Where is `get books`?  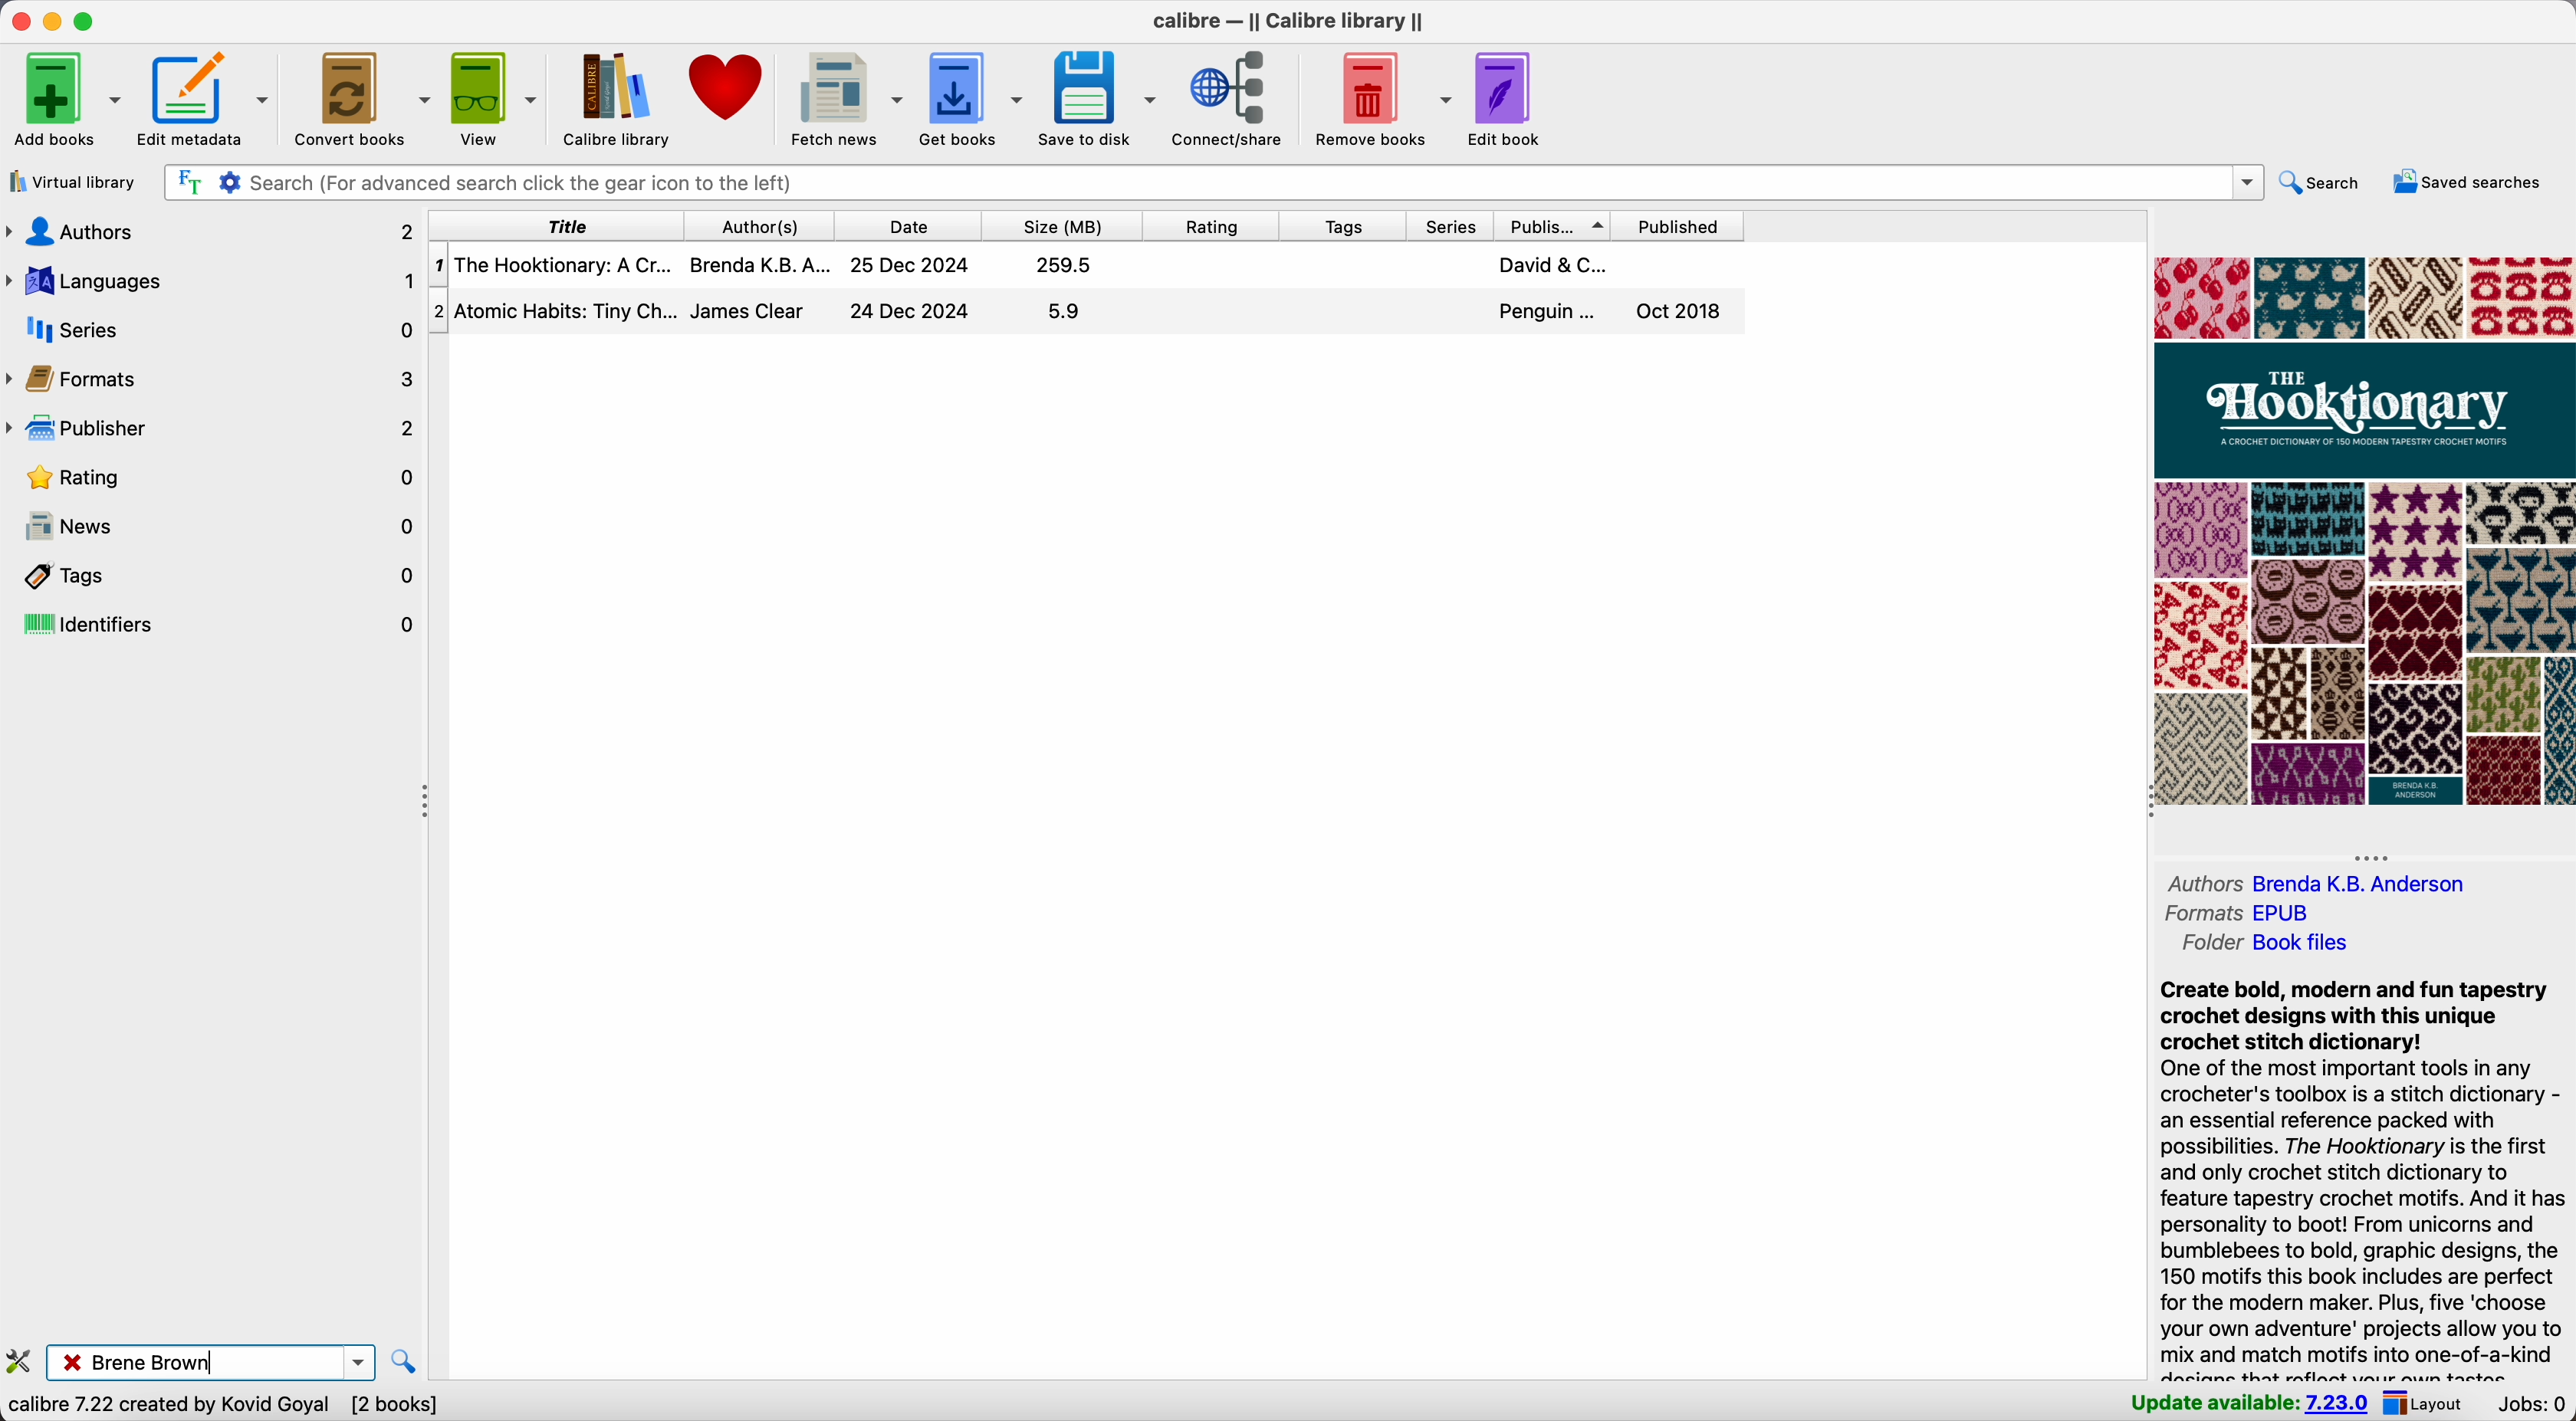 get books is located at coordinates (969, 101).